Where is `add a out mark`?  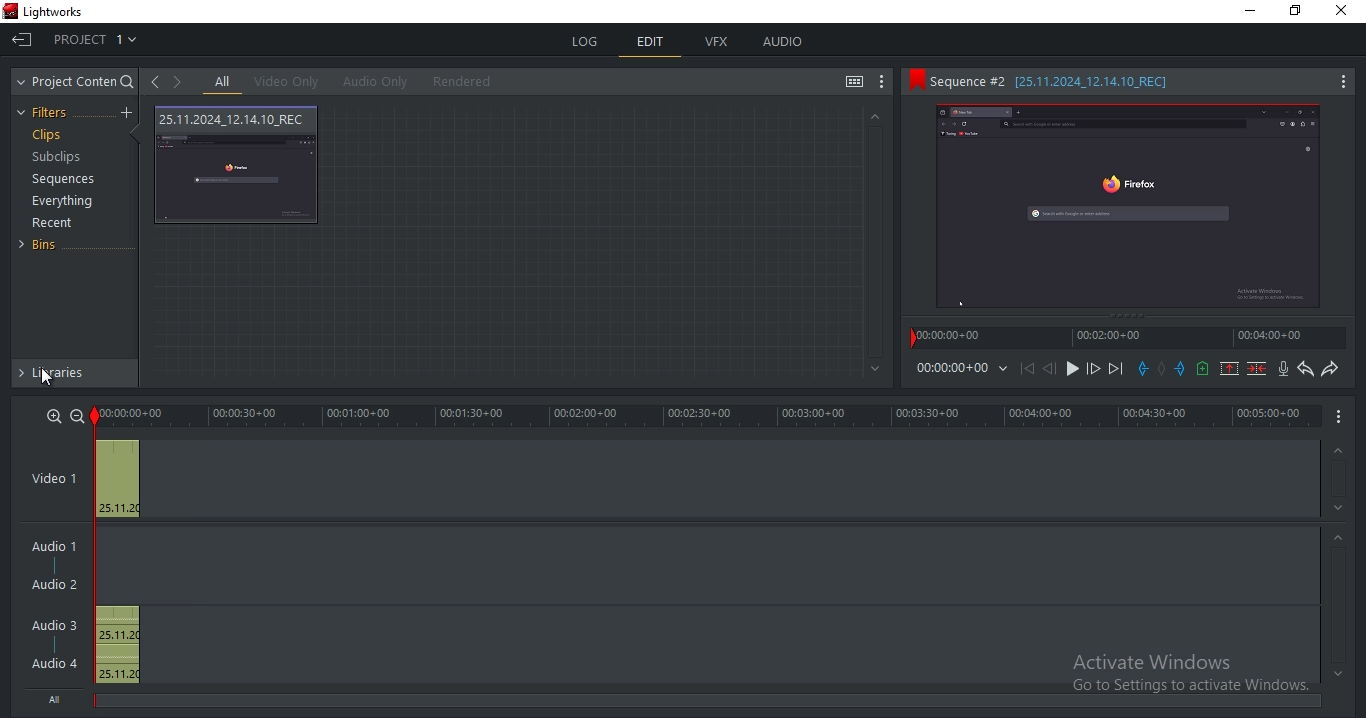
add a out mark is located at coordinates (1180, 368).